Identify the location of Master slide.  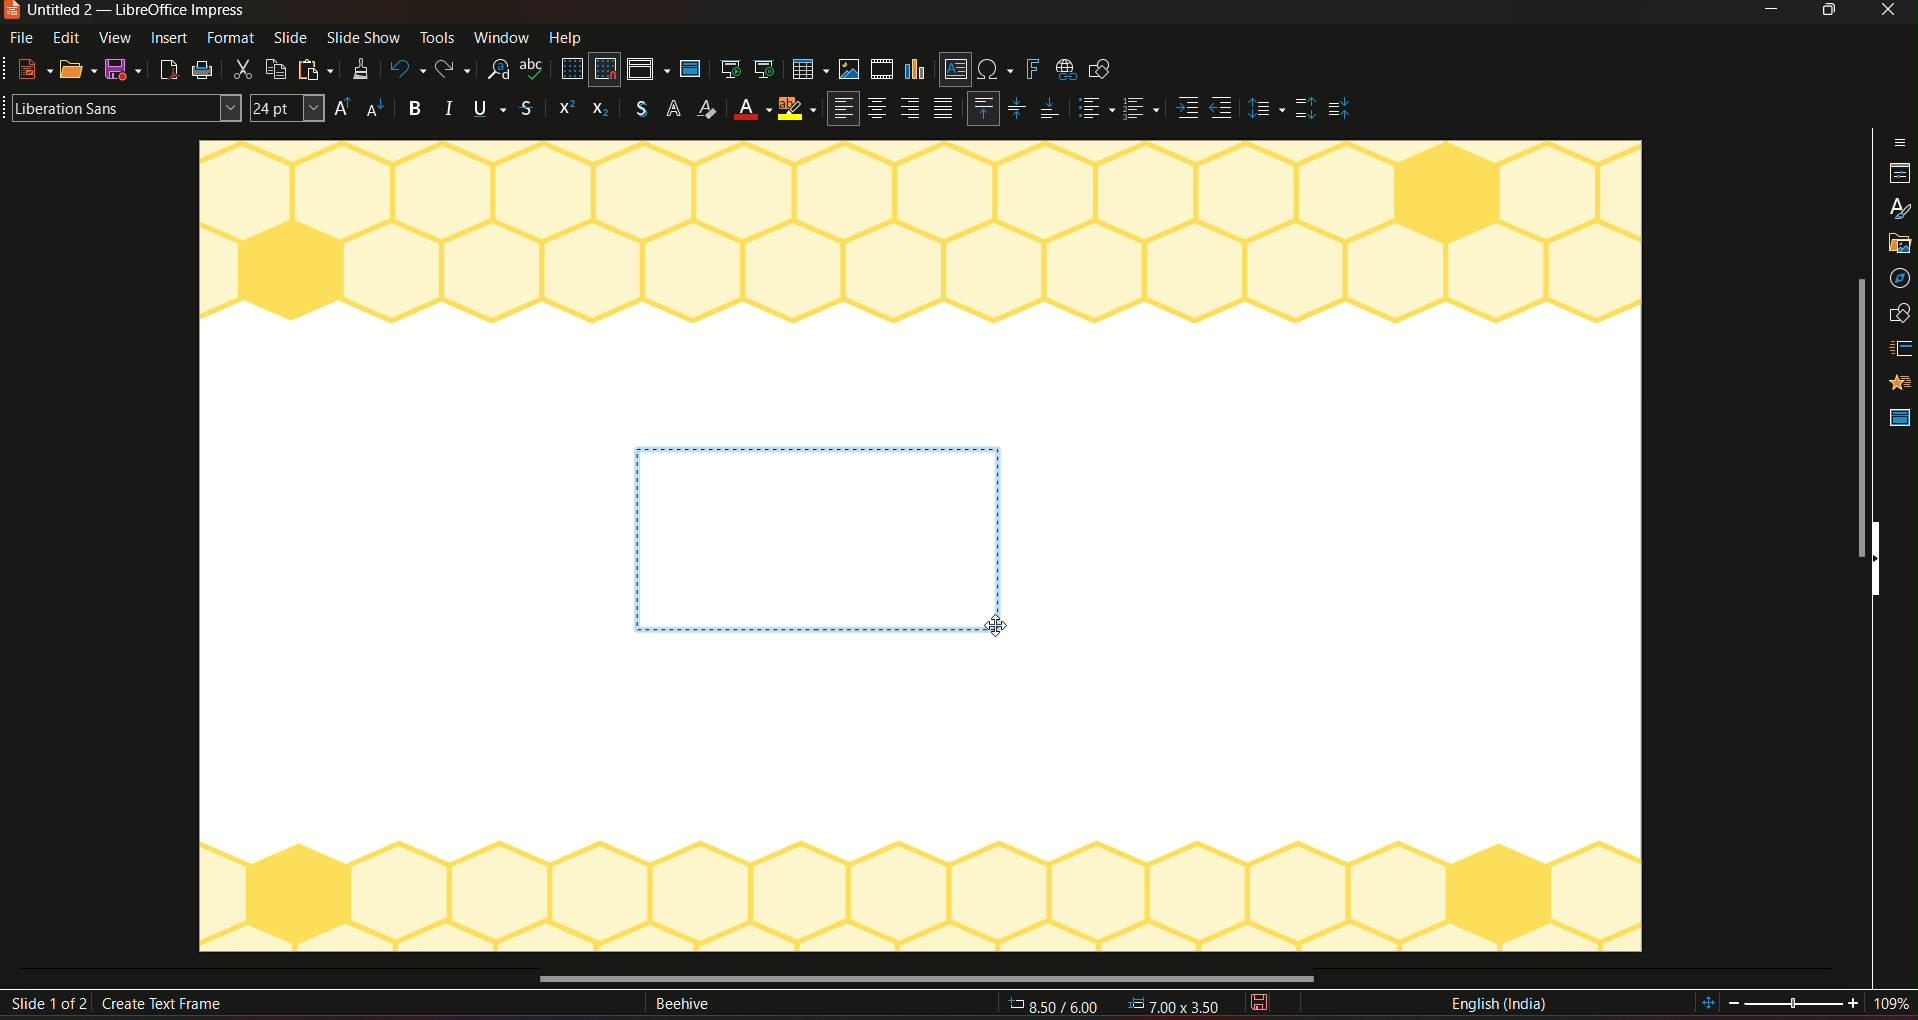
(1898, 419).